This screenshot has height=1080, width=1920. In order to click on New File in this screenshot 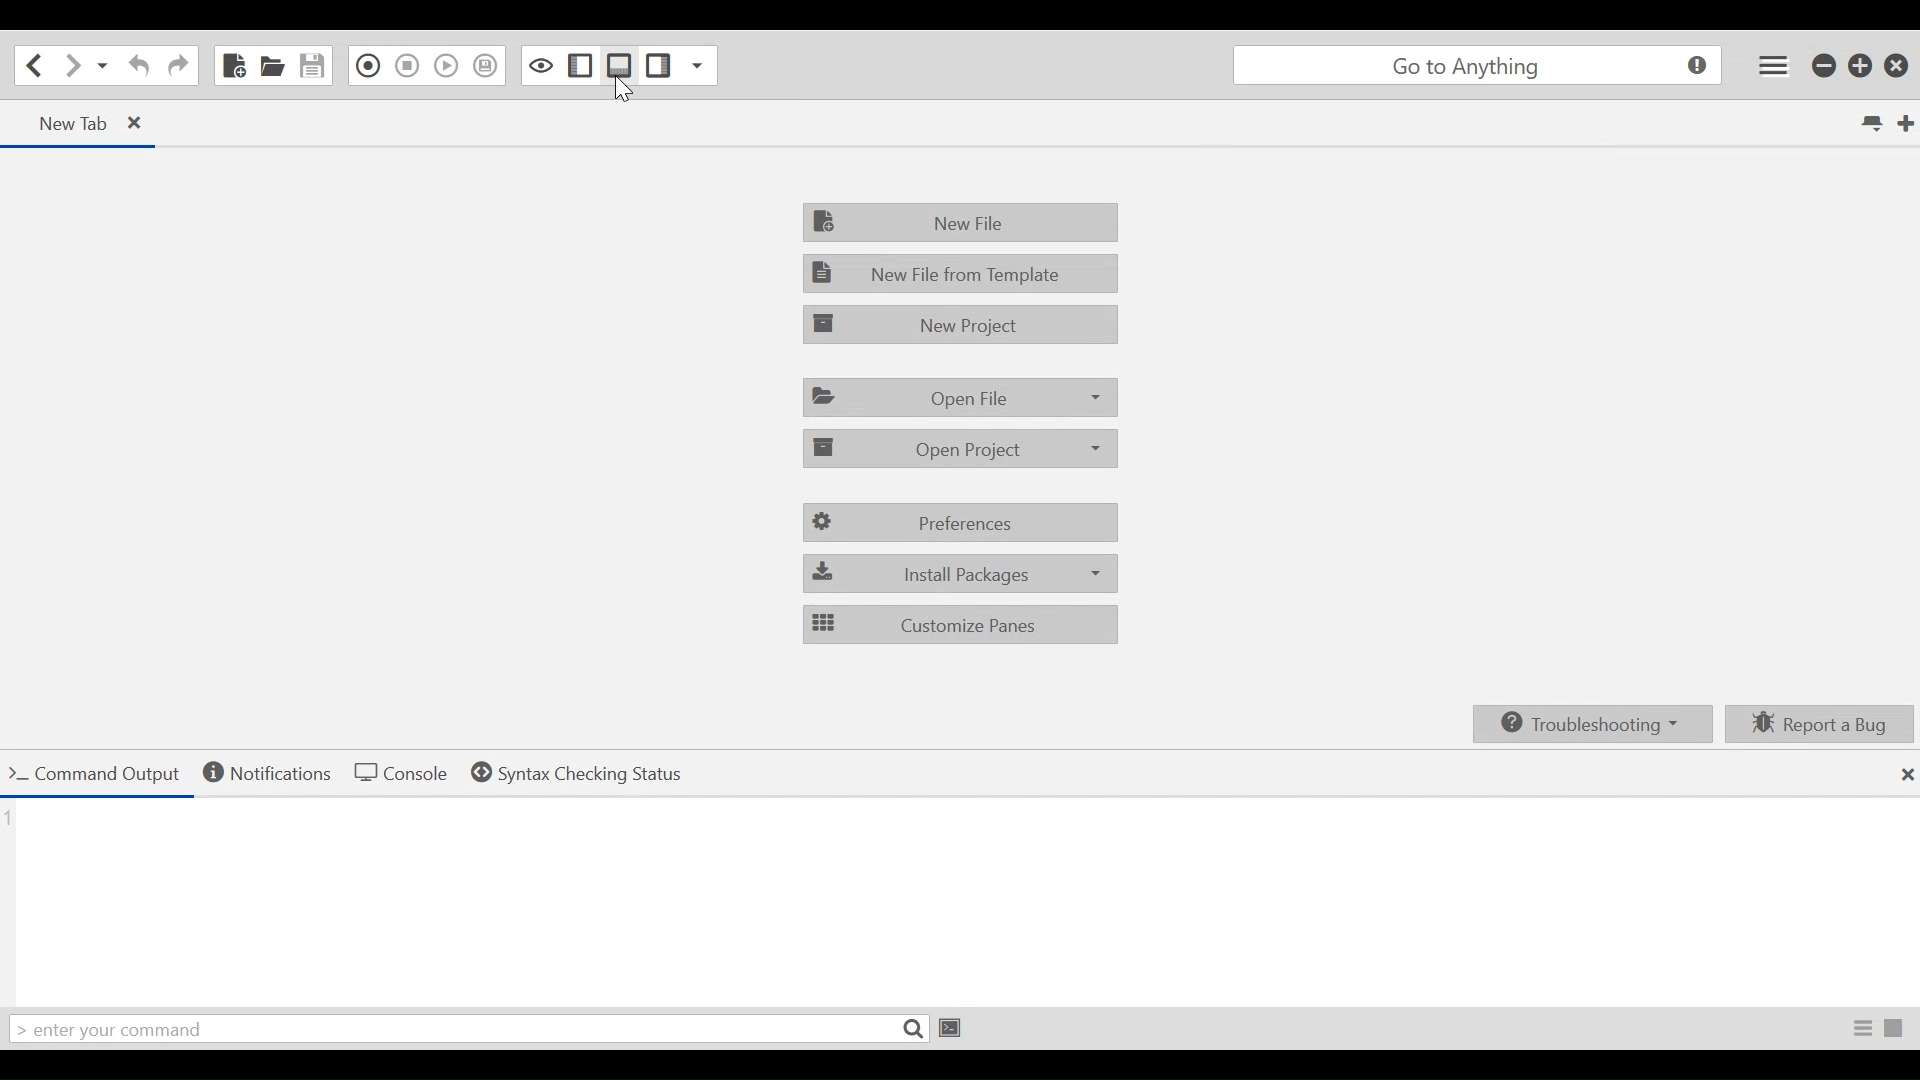, I will do `click(962, 224)`.